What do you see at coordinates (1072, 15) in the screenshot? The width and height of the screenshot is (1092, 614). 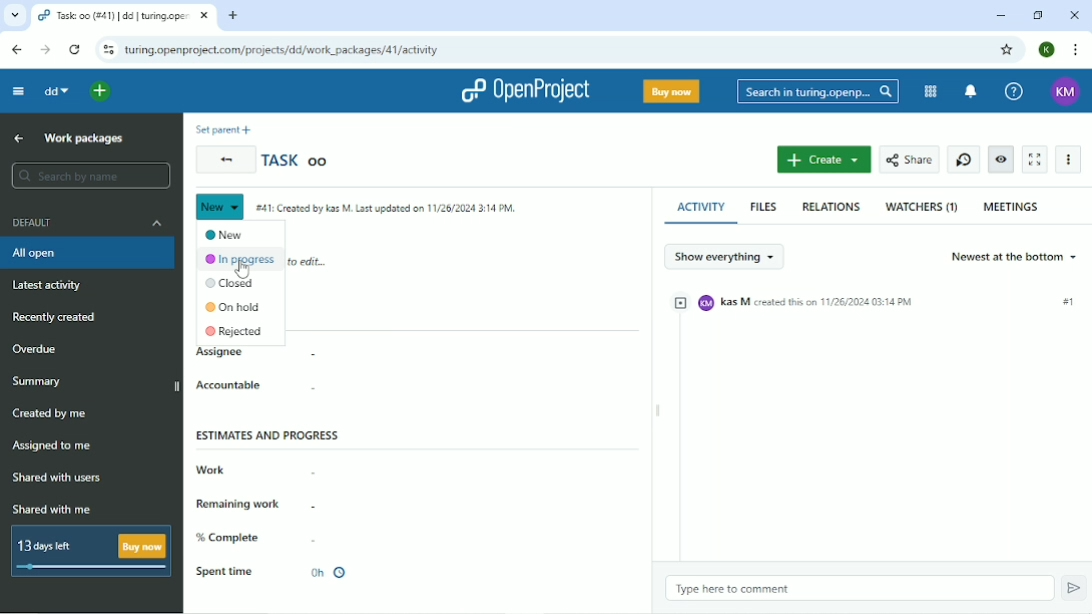 I see `Close` at bounding box center [1072, 15].